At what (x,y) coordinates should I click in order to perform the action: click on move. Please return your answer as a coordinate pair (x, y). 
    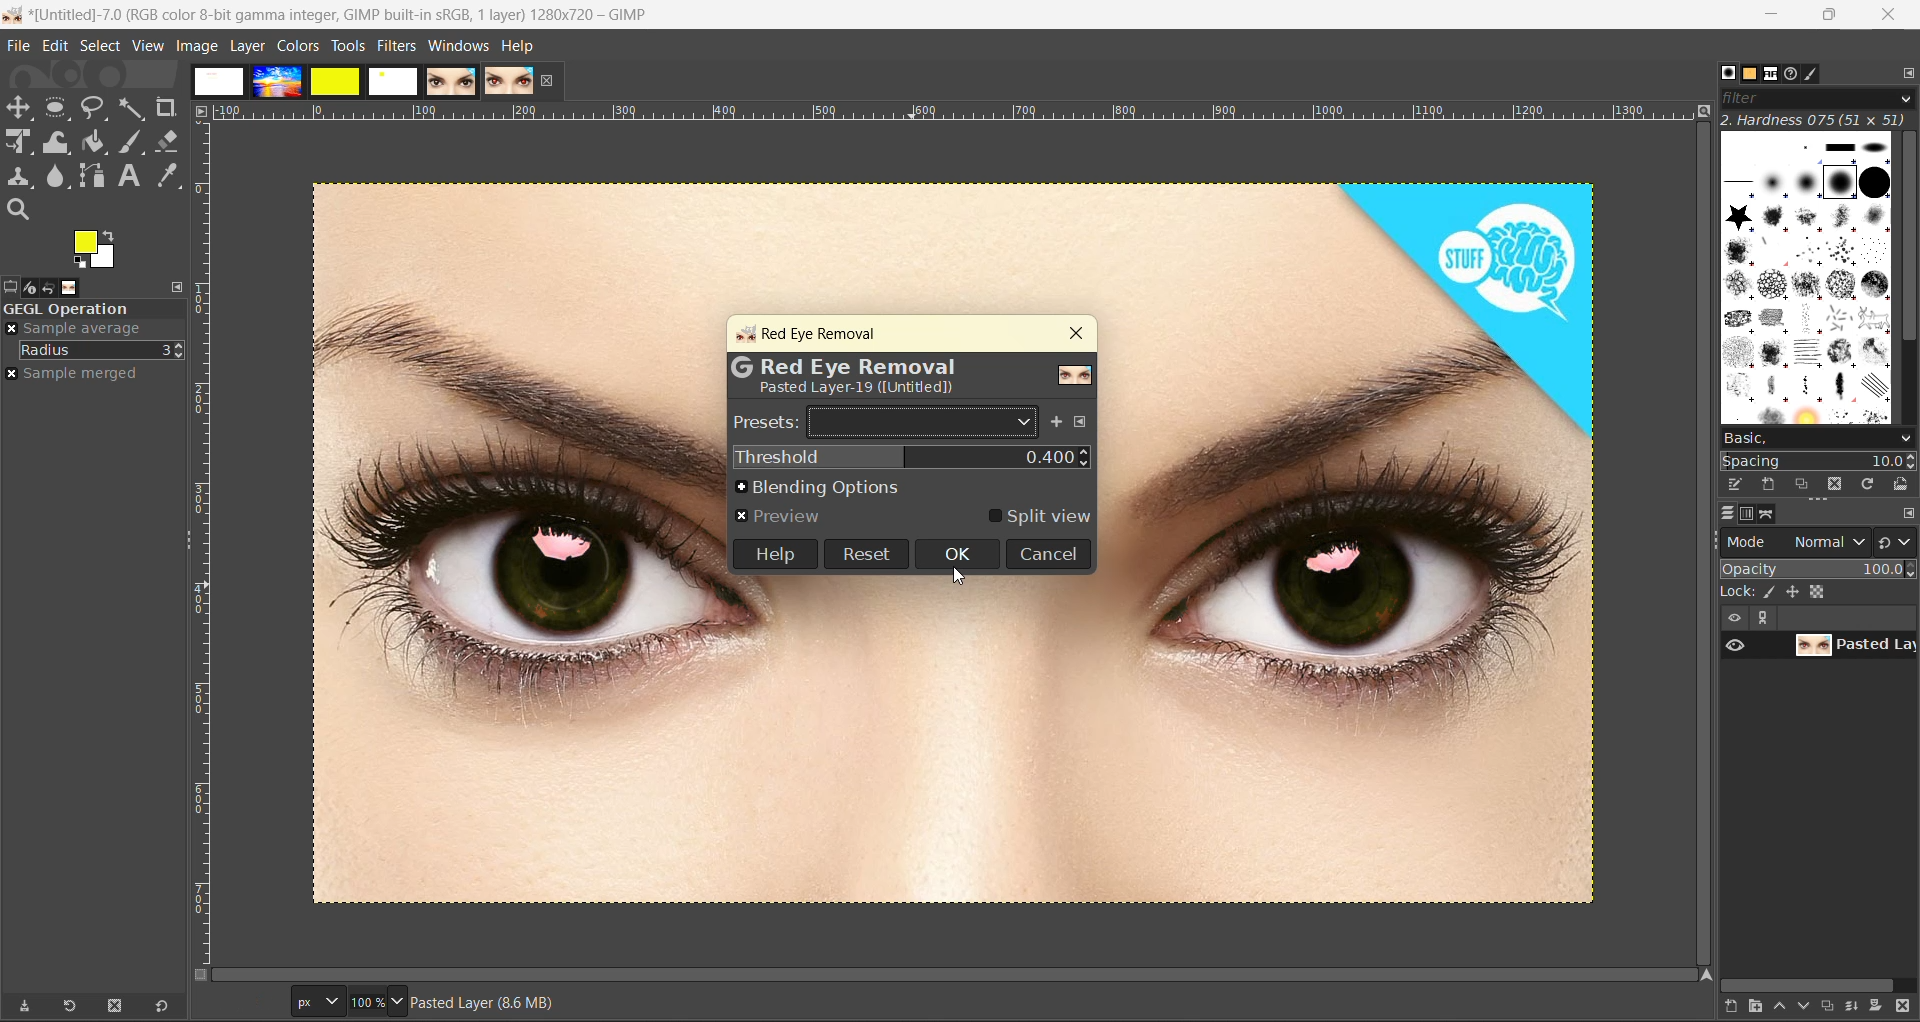
    Looking at the image, I should click on (91, 341).